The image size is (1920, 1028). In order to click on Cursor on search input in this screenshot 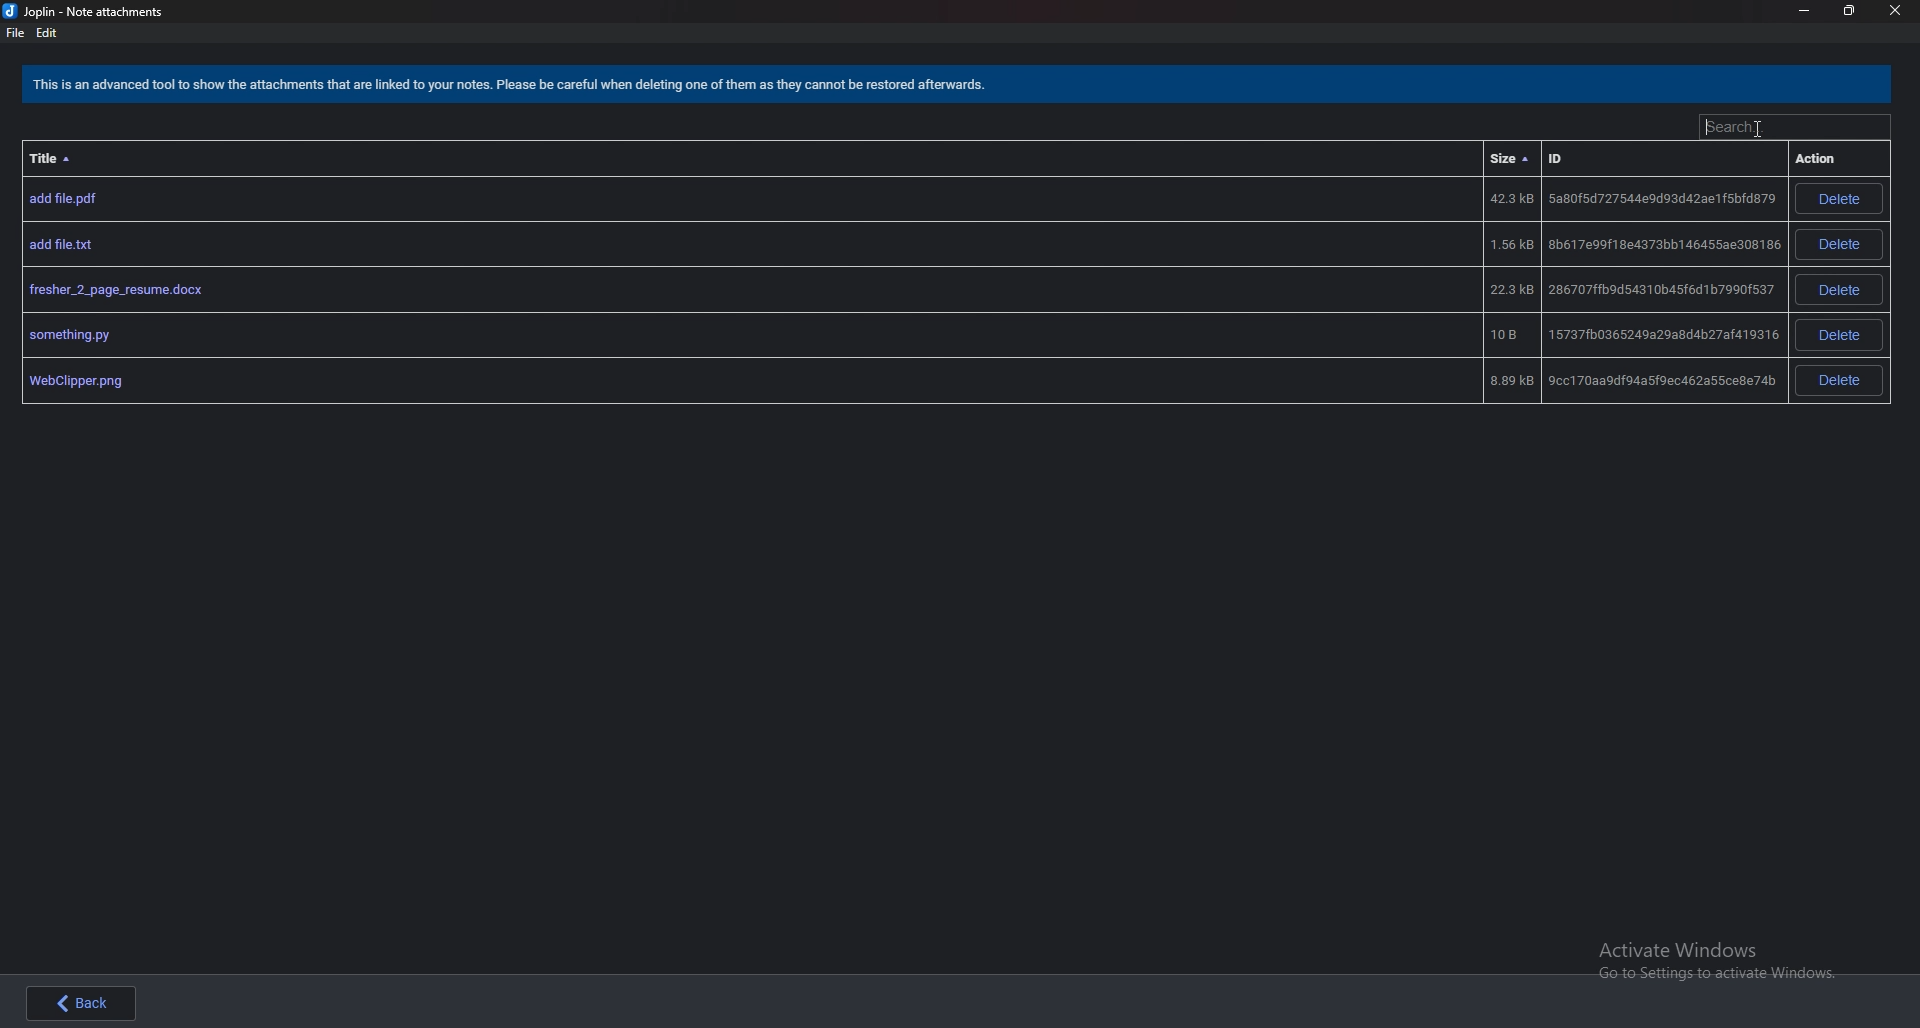, I will do `click(1790, 127)`.